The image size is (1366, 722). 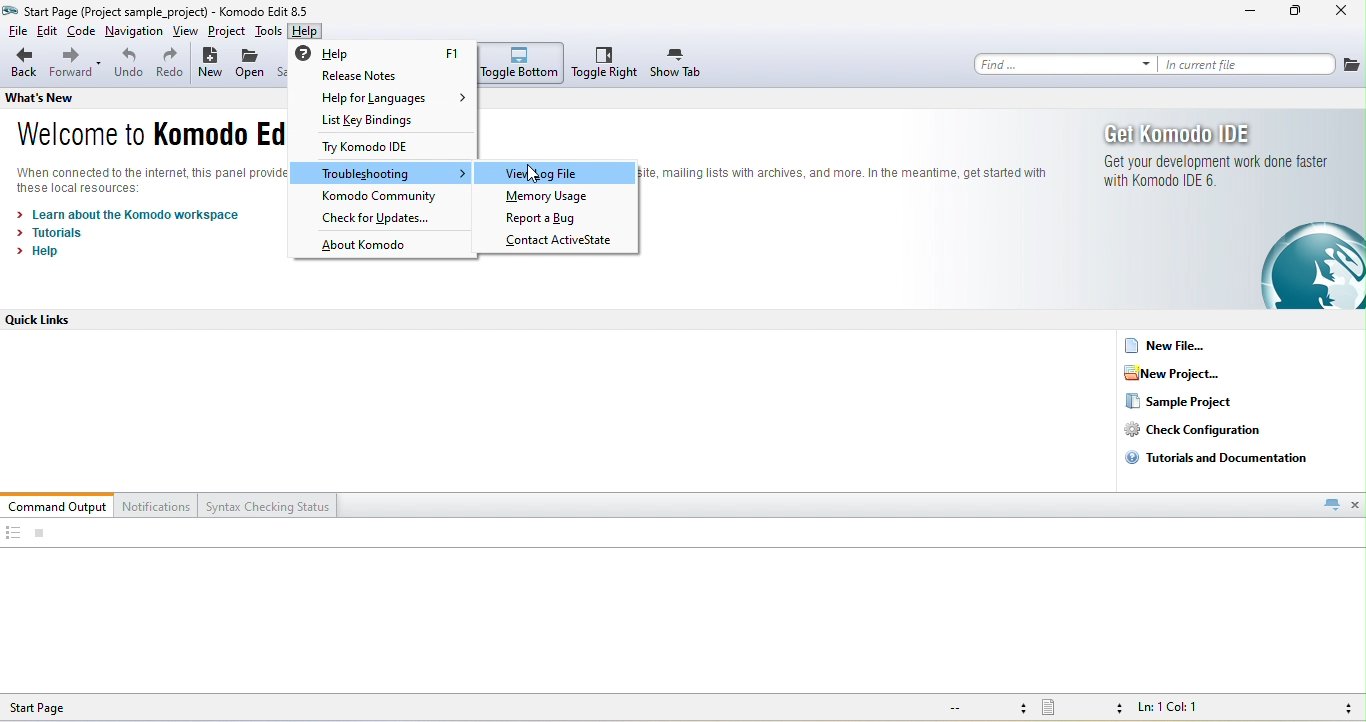 What do you see at coordinates (53, 233) in the screenshot?
I see `tutorials` at bounding box center [53, 233].